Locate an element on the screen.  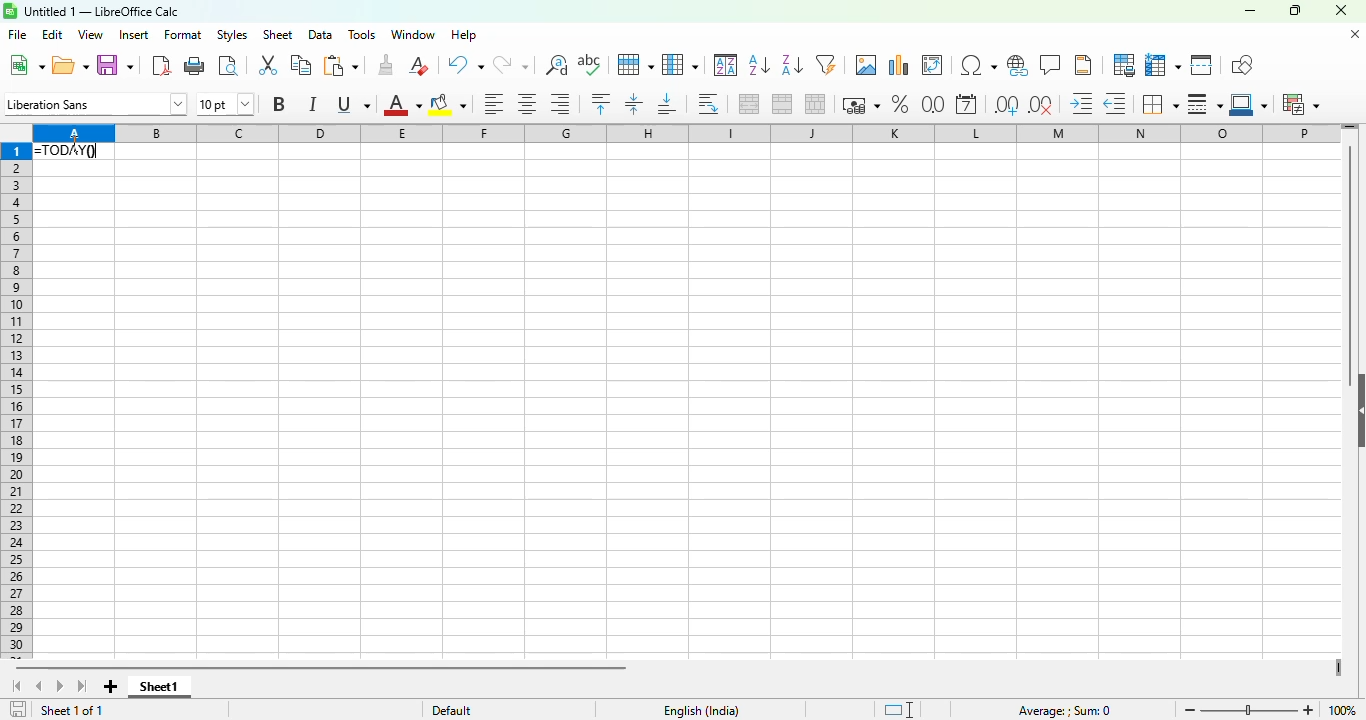
wrap text is located at coordinates (709, 105).